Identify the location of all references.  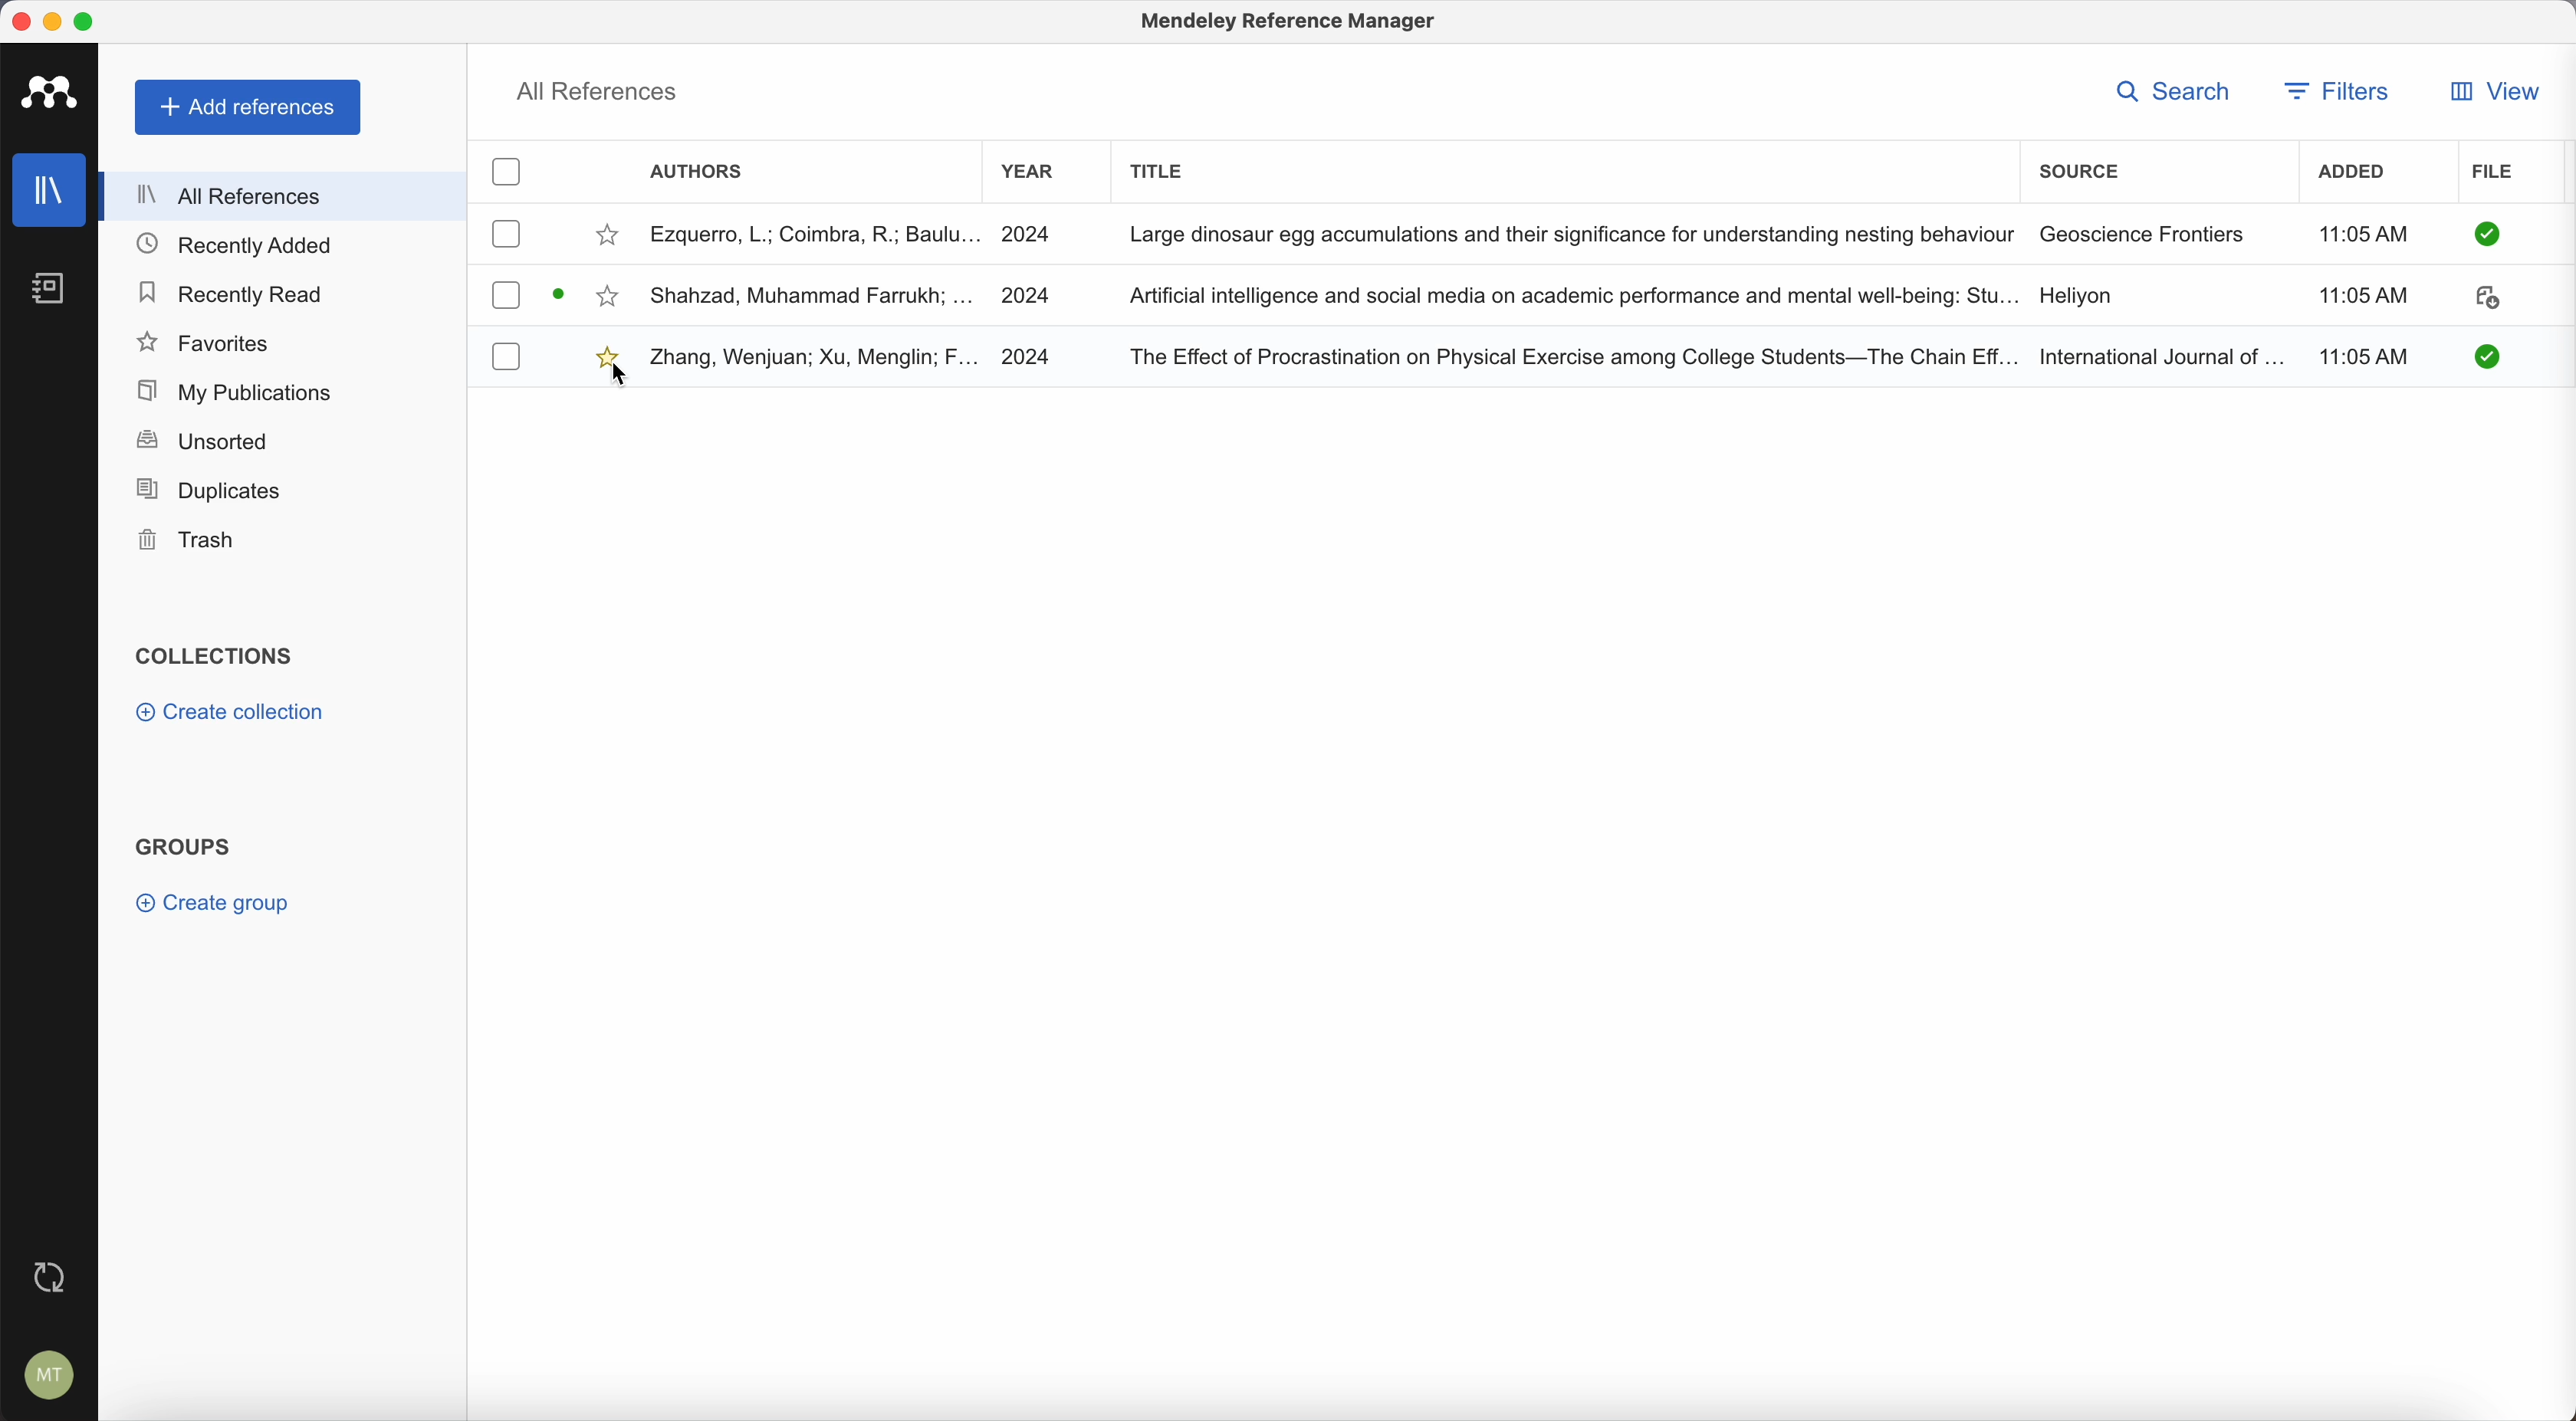
(285, 195).